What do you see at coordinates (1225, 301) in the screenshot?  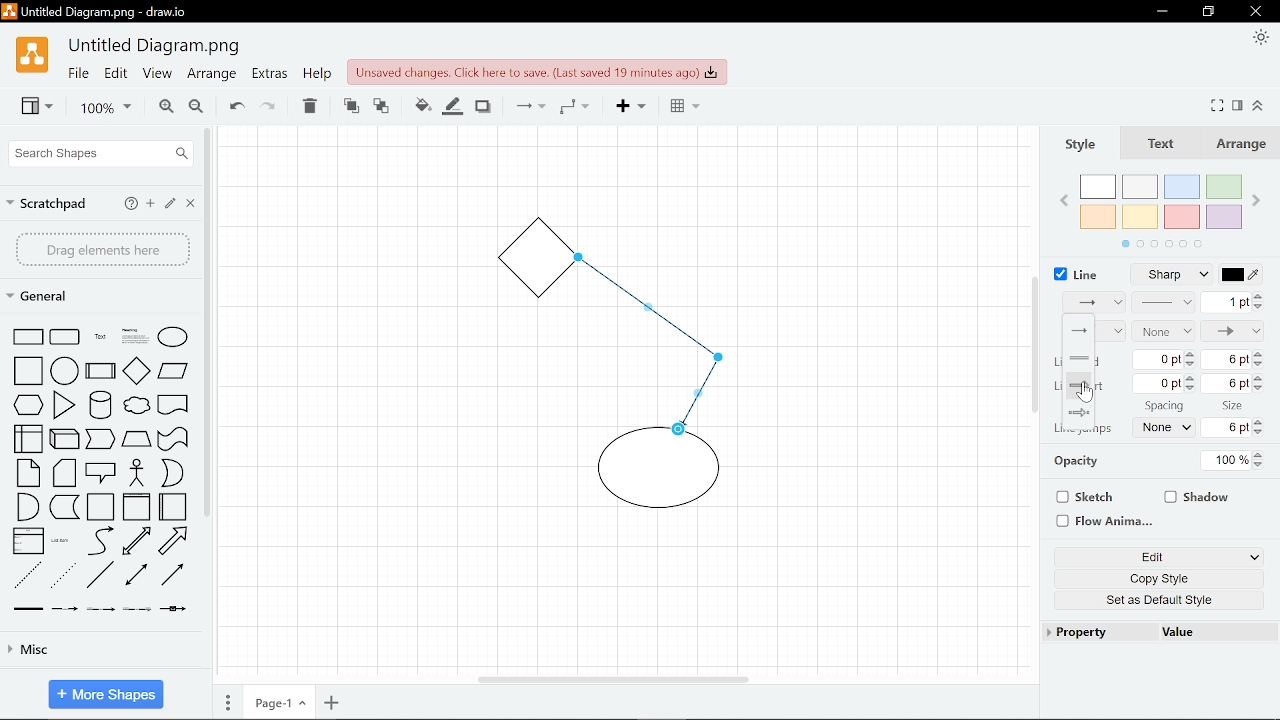 I see `Current thickness` at bounding box center [1225, 301].